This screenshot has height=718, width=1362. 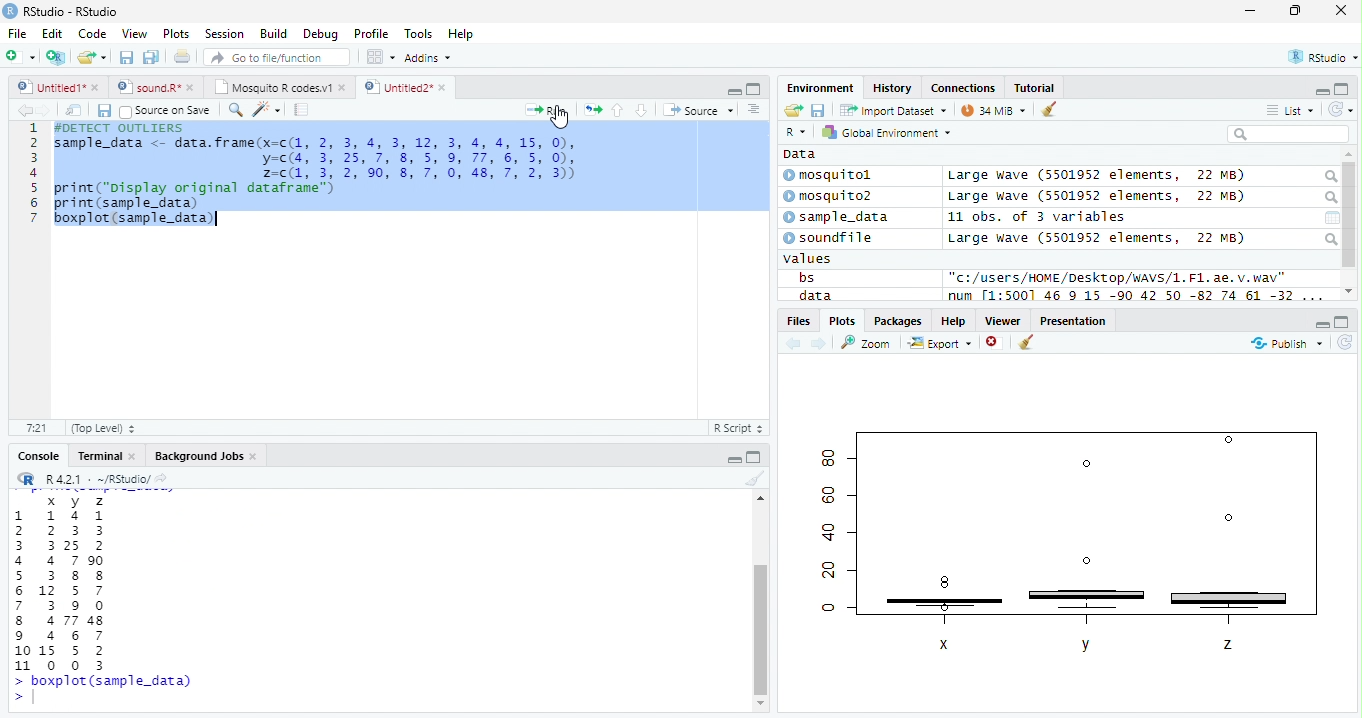 I want to click on cursor, so click(x=561, y=118).